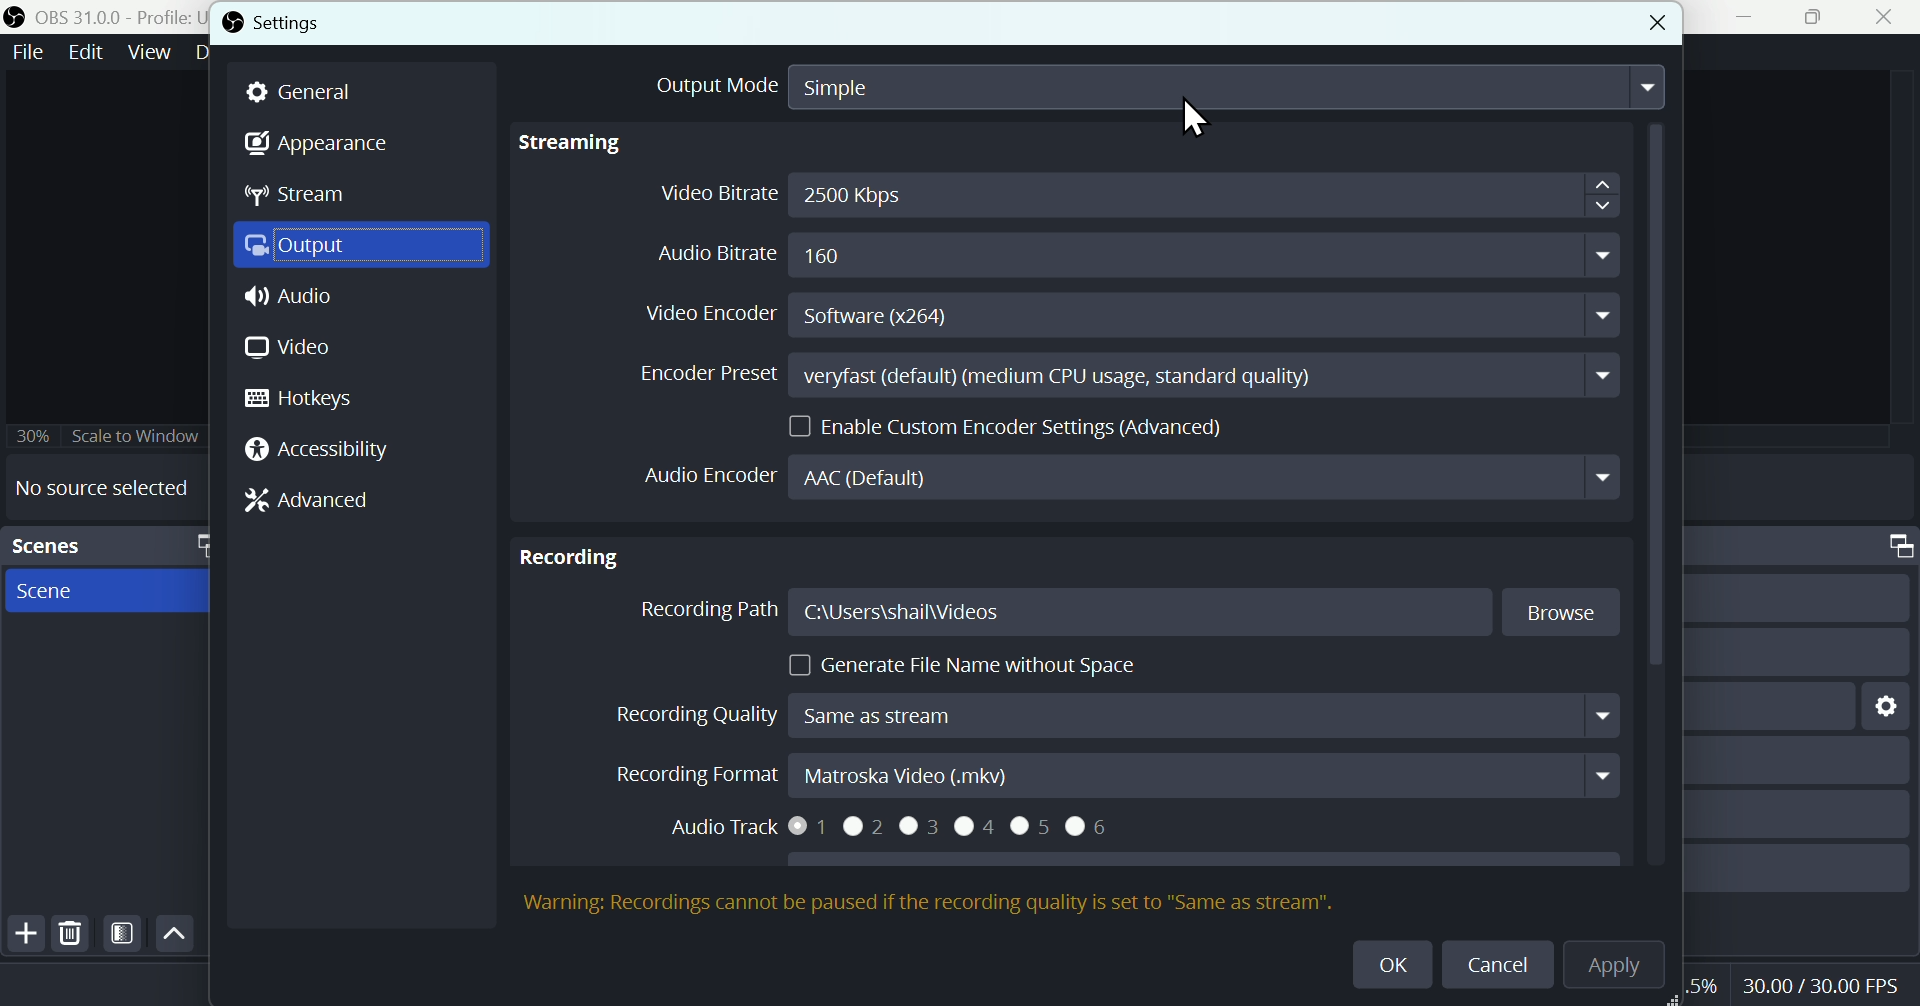  I want to click on Autobitrate, so click(1107, 254).